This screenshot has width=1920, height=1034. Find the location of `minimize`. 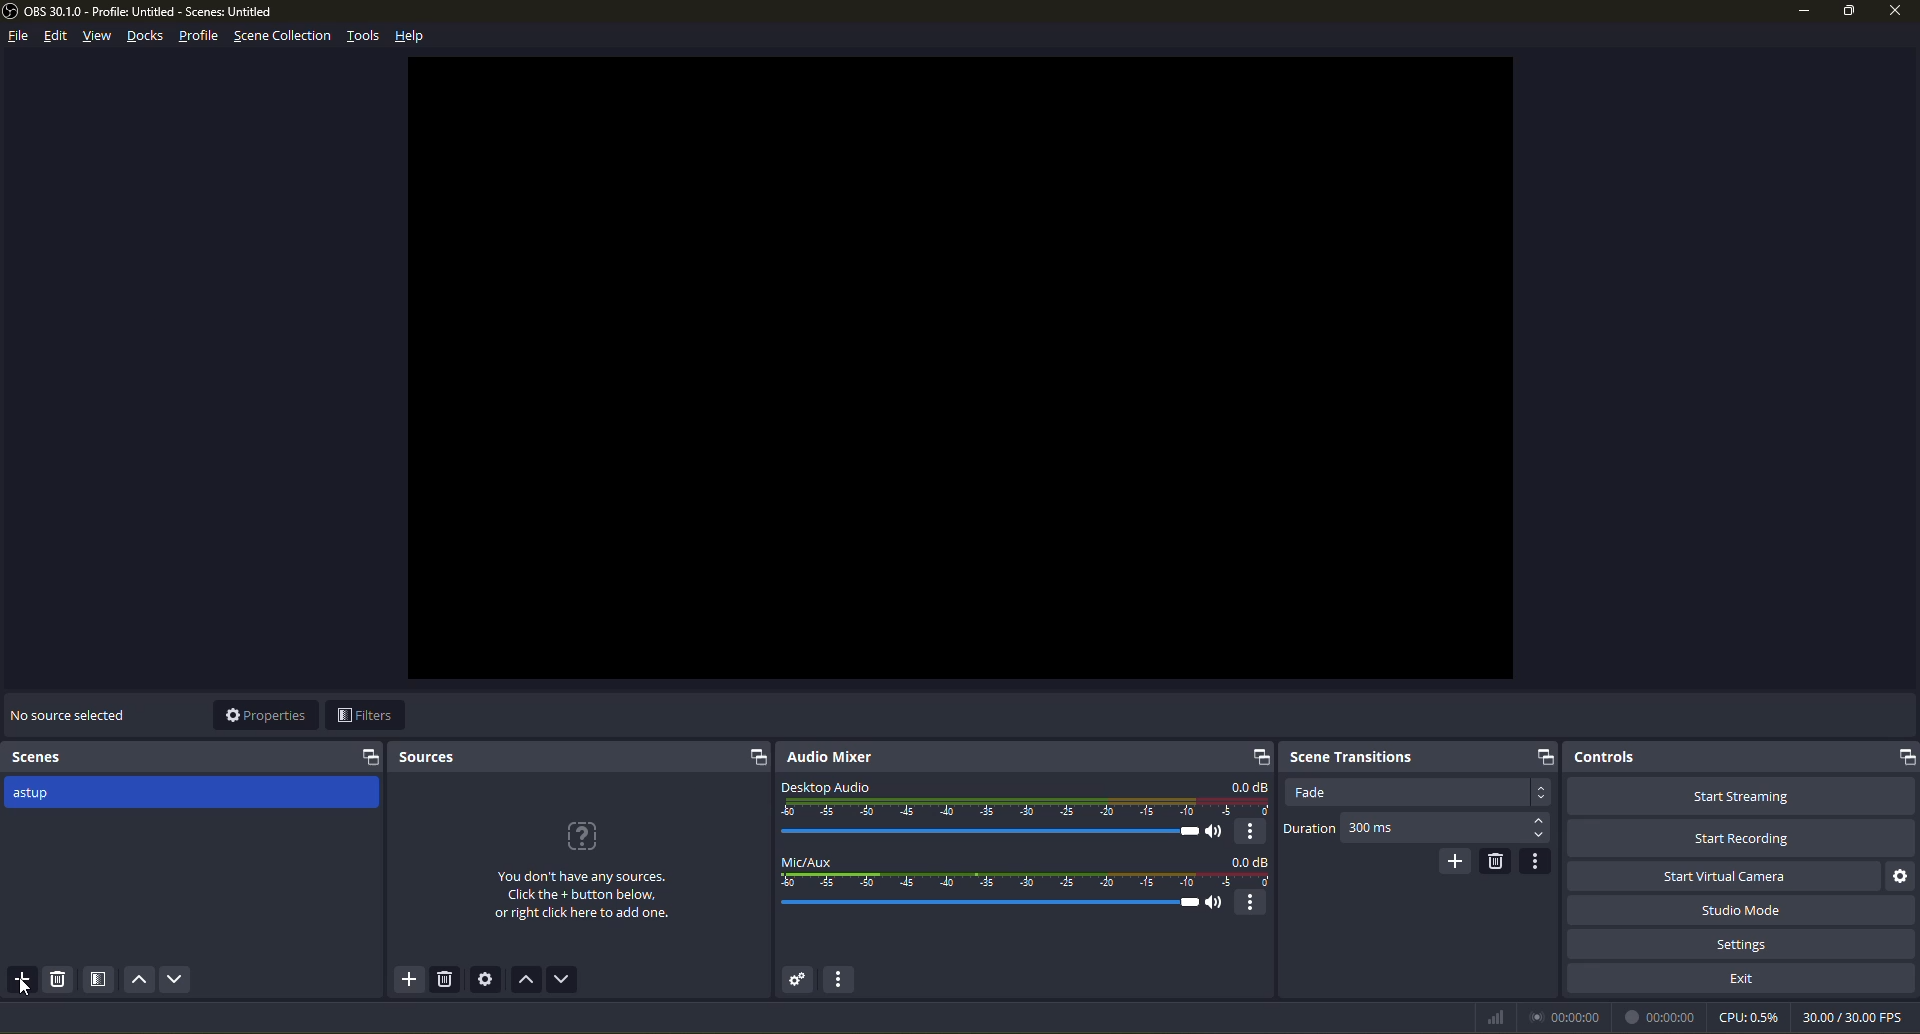

minimize is located at coordinates (1803, 12).